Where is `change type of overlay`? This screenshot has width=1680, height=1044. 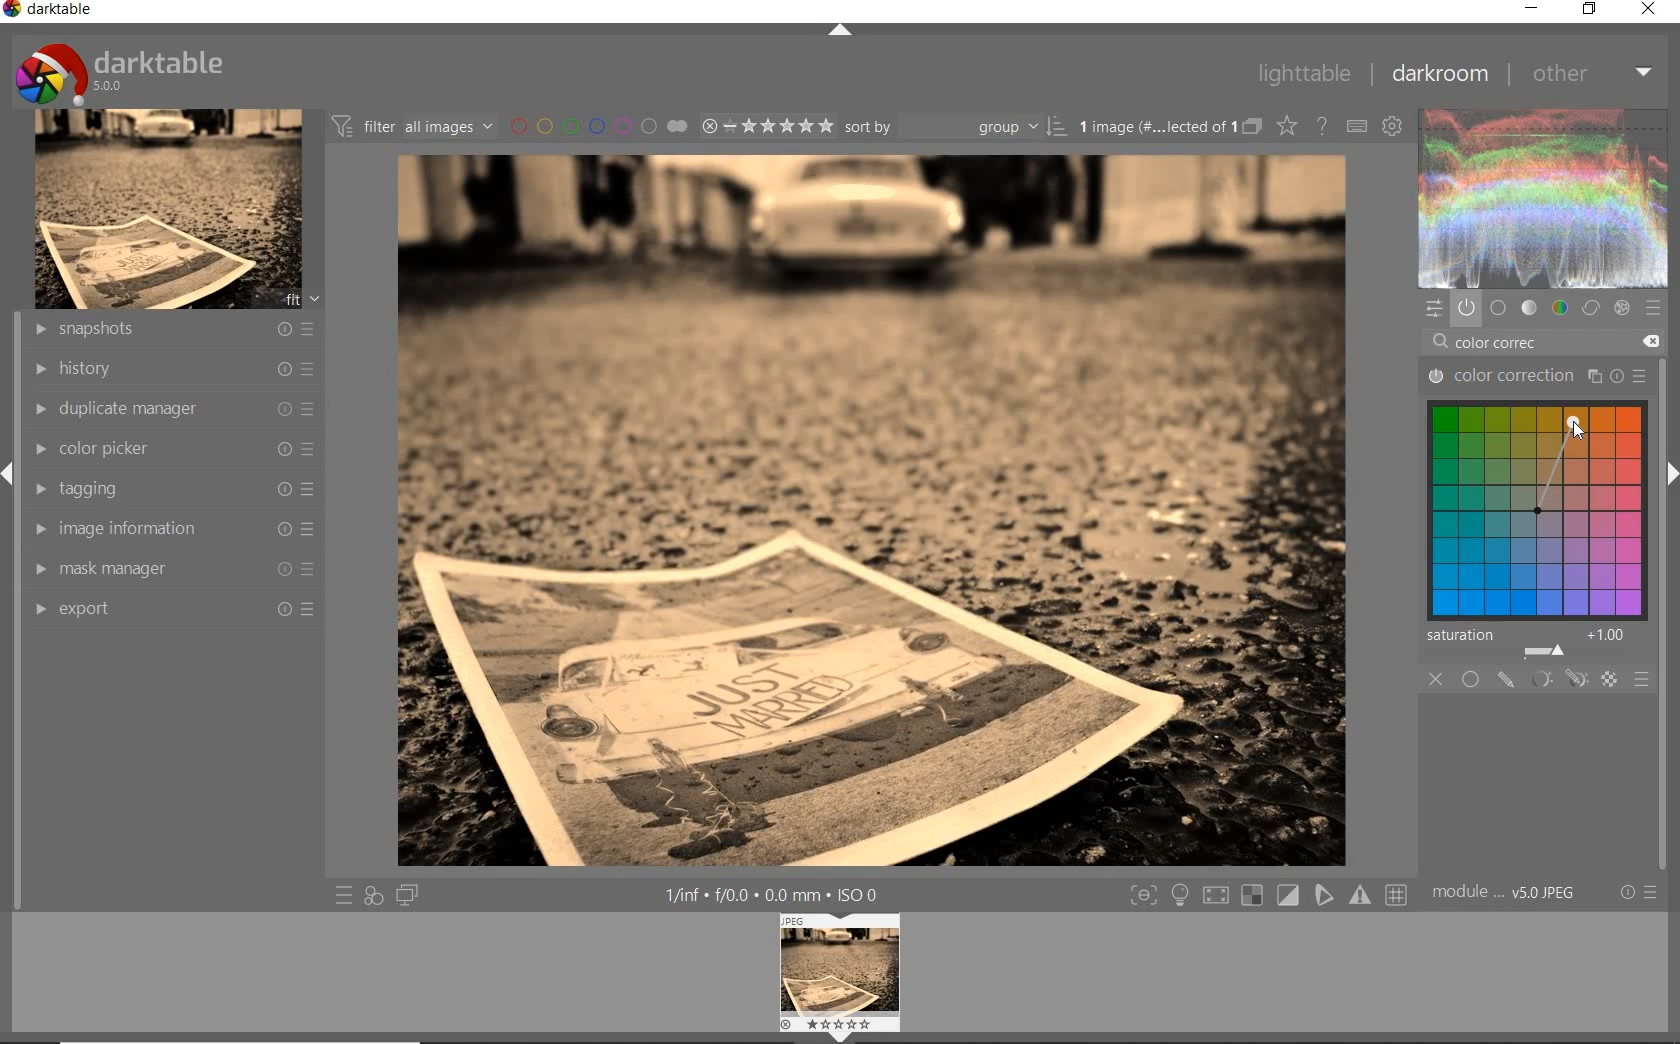 change type of overlay is located at coordinates (1286, 127).